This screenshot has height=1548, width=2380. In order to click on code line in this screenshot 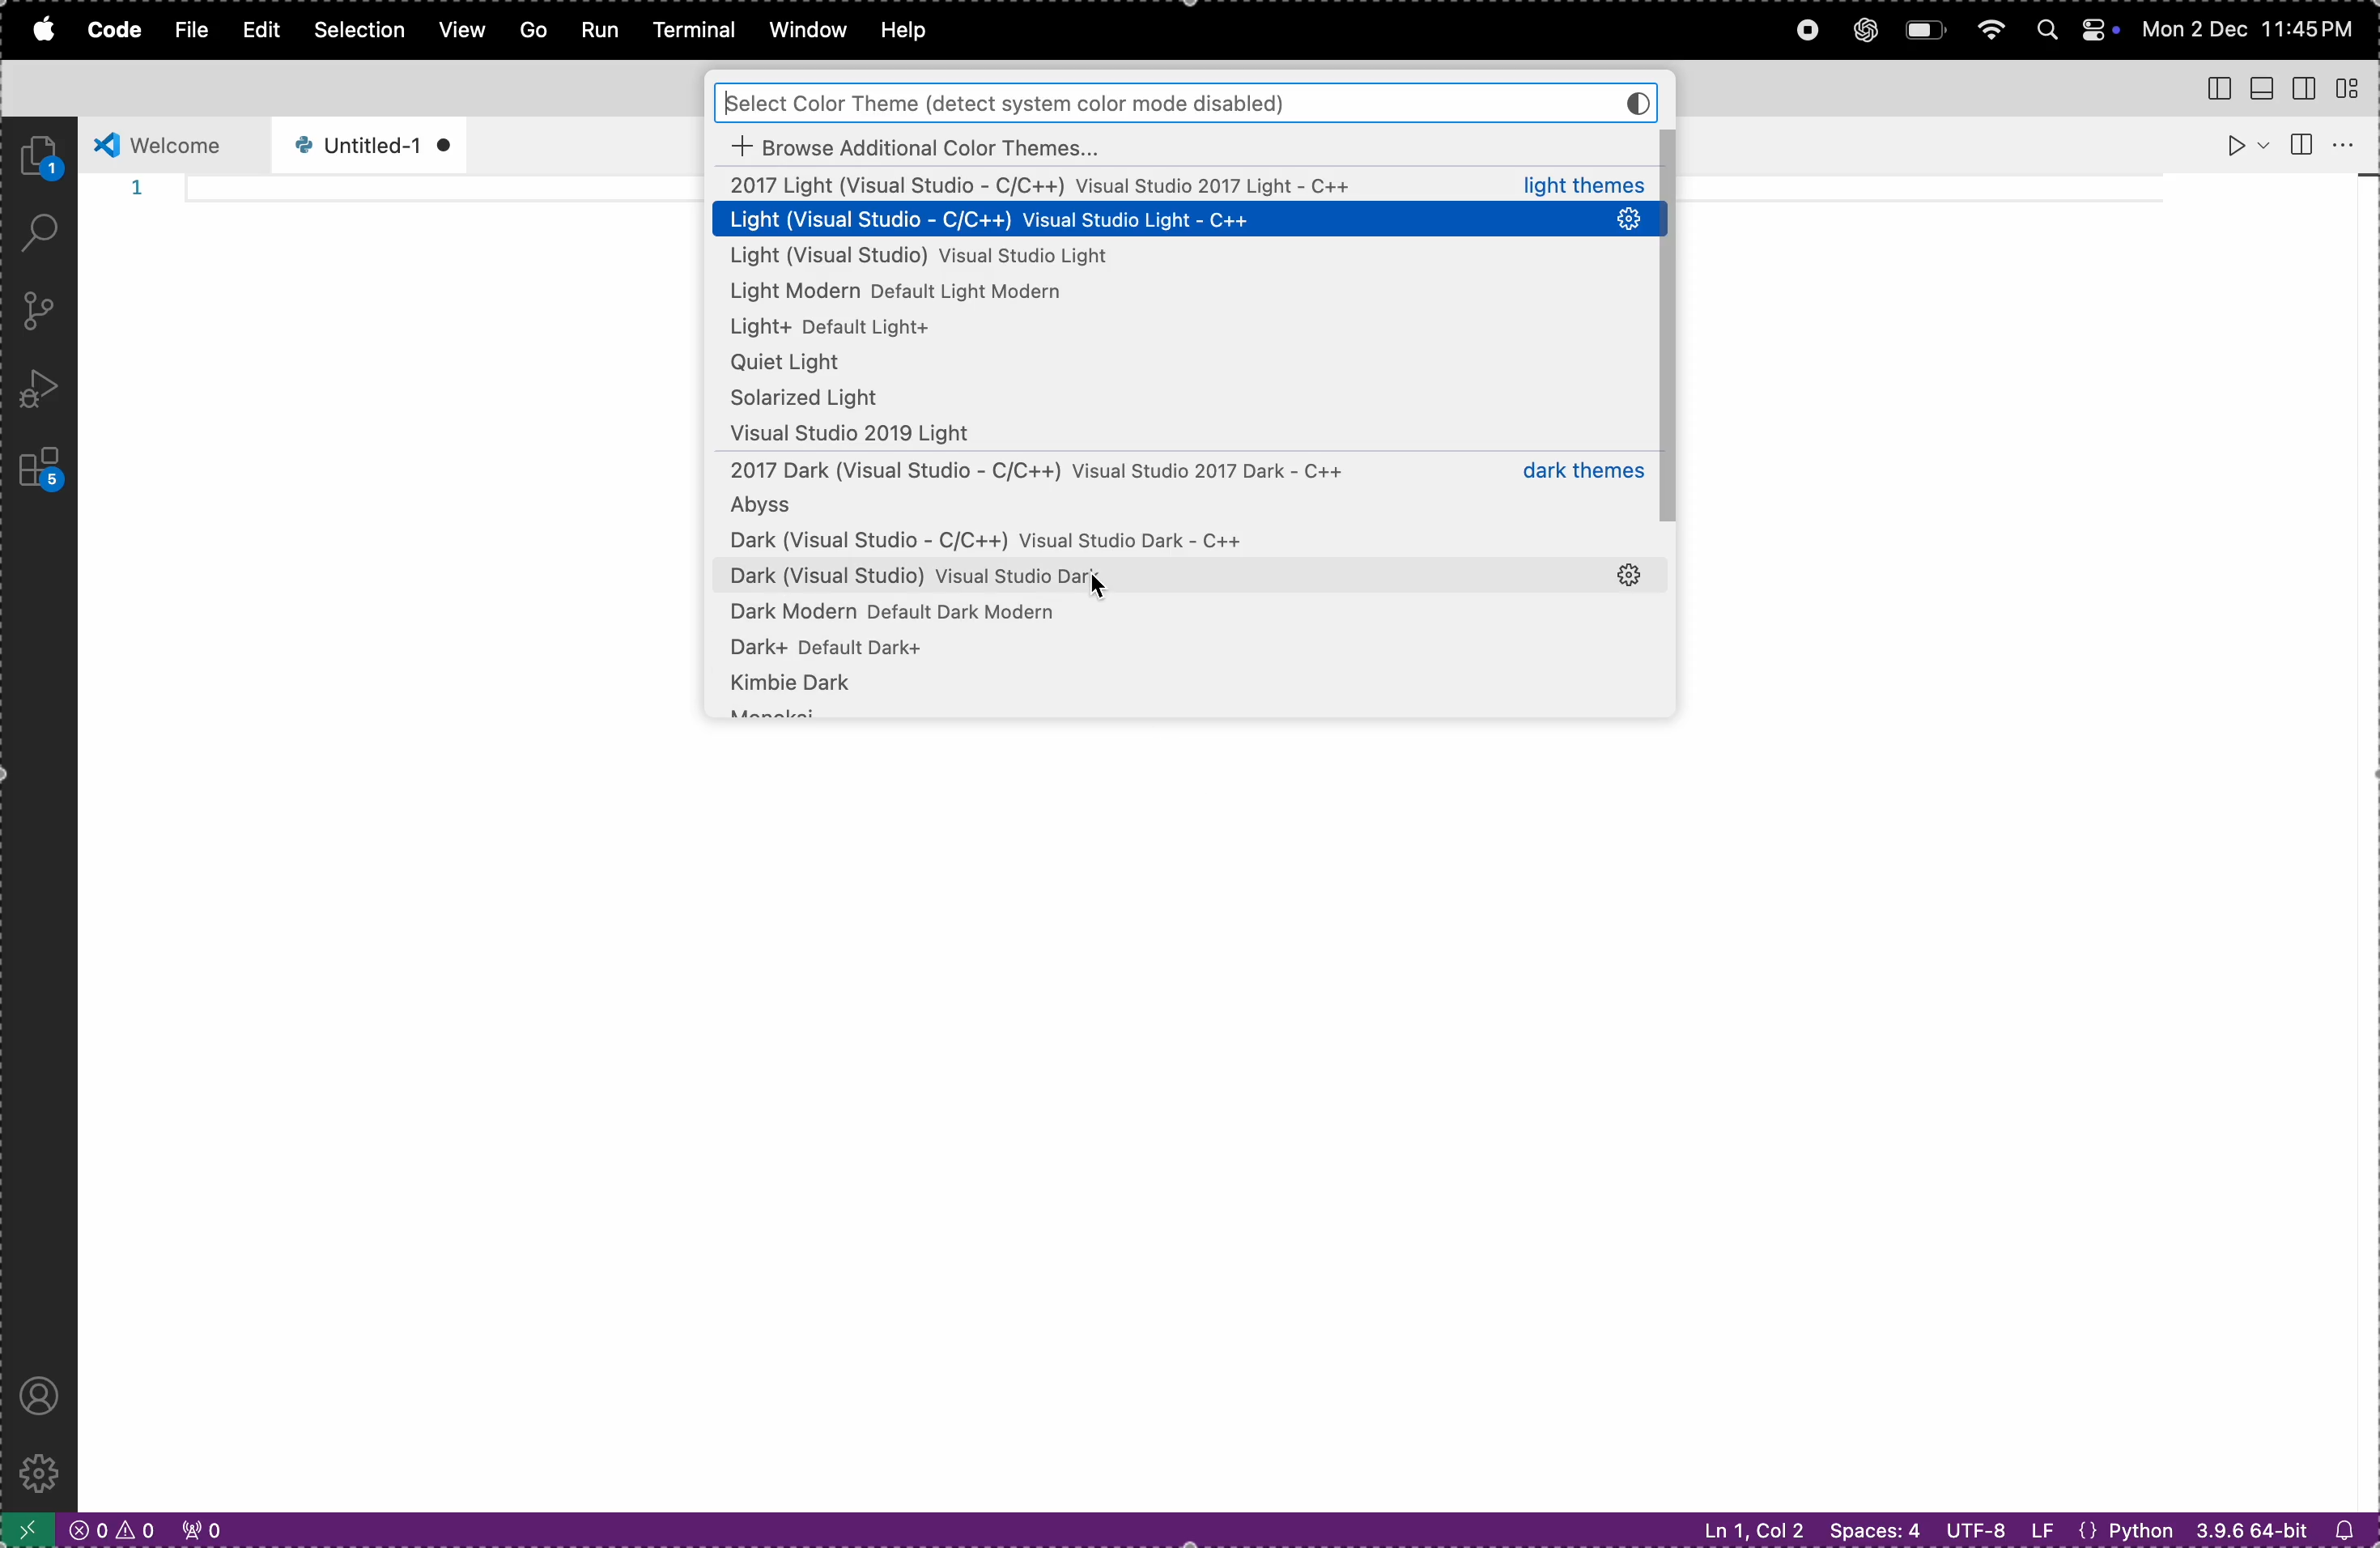, I will do `click(445, 192)`.